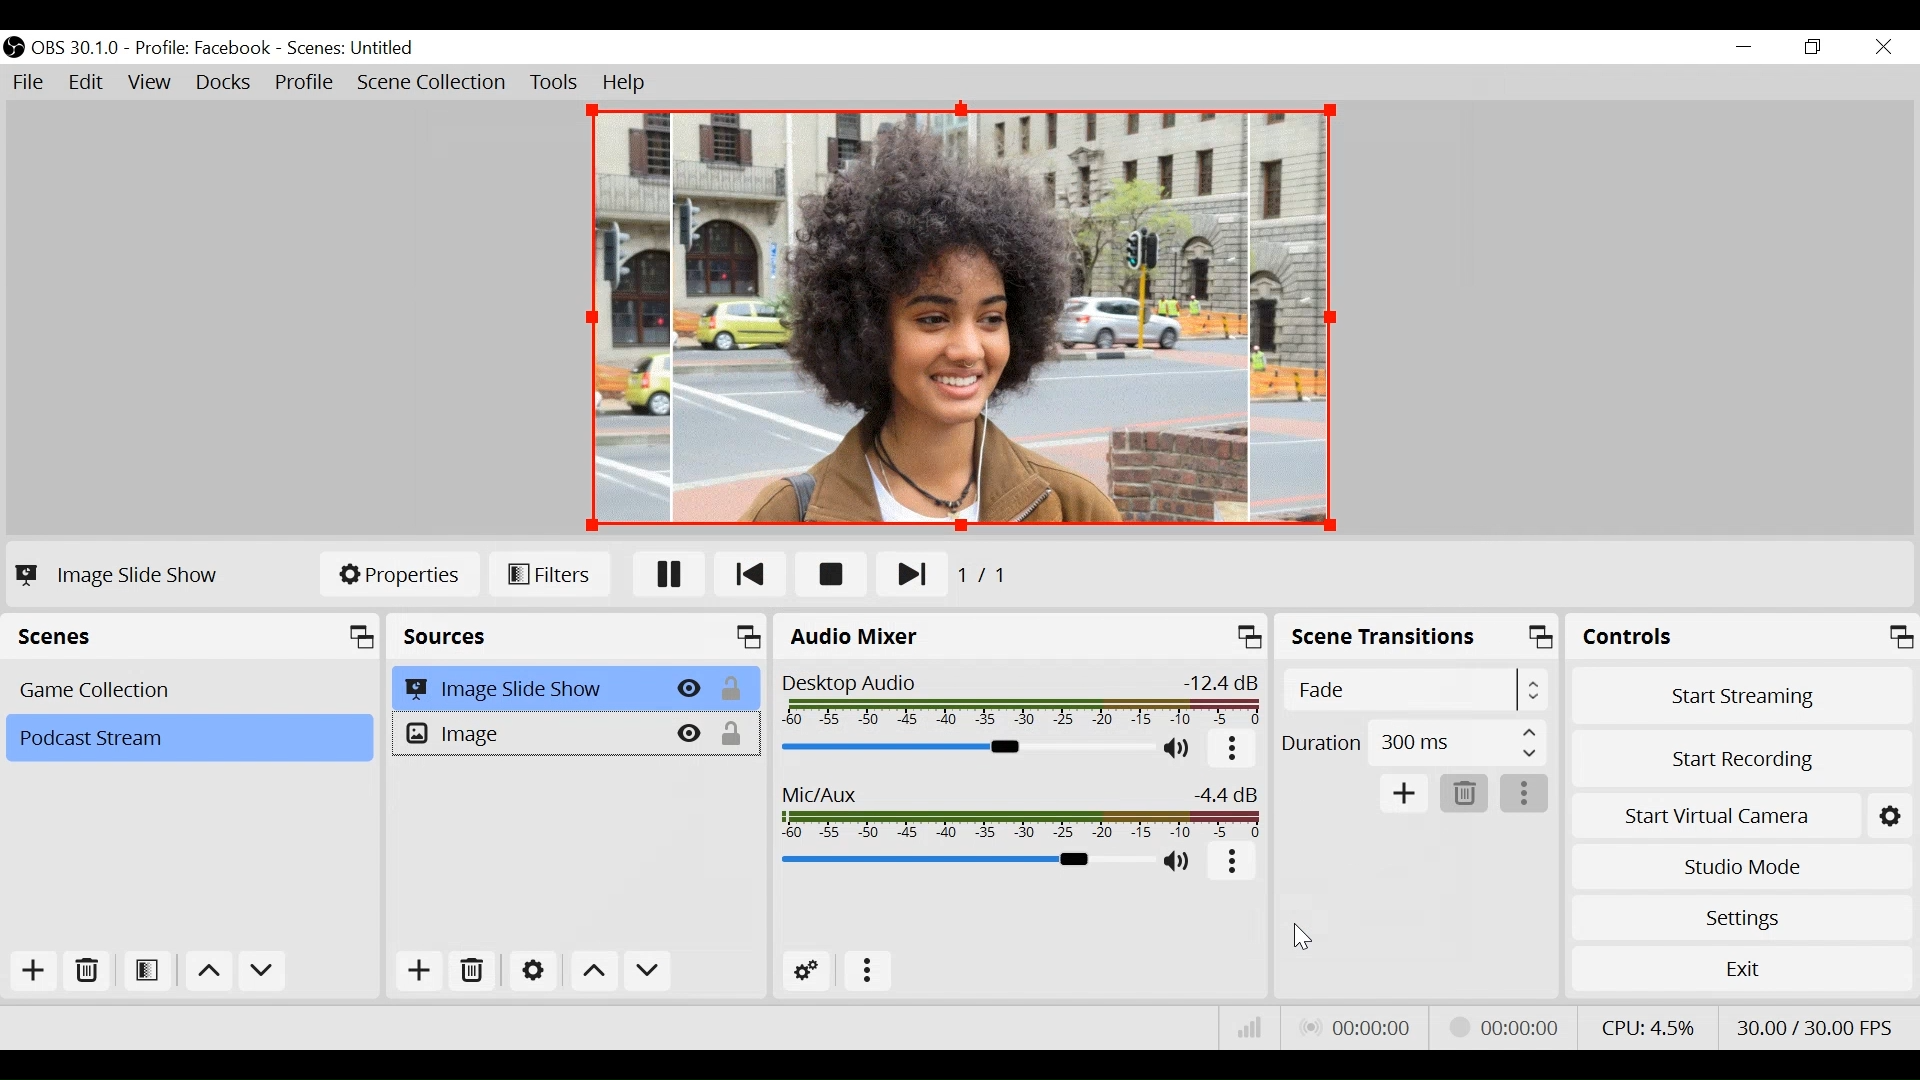  I want to click on Hide/Display, so click(689, 688).